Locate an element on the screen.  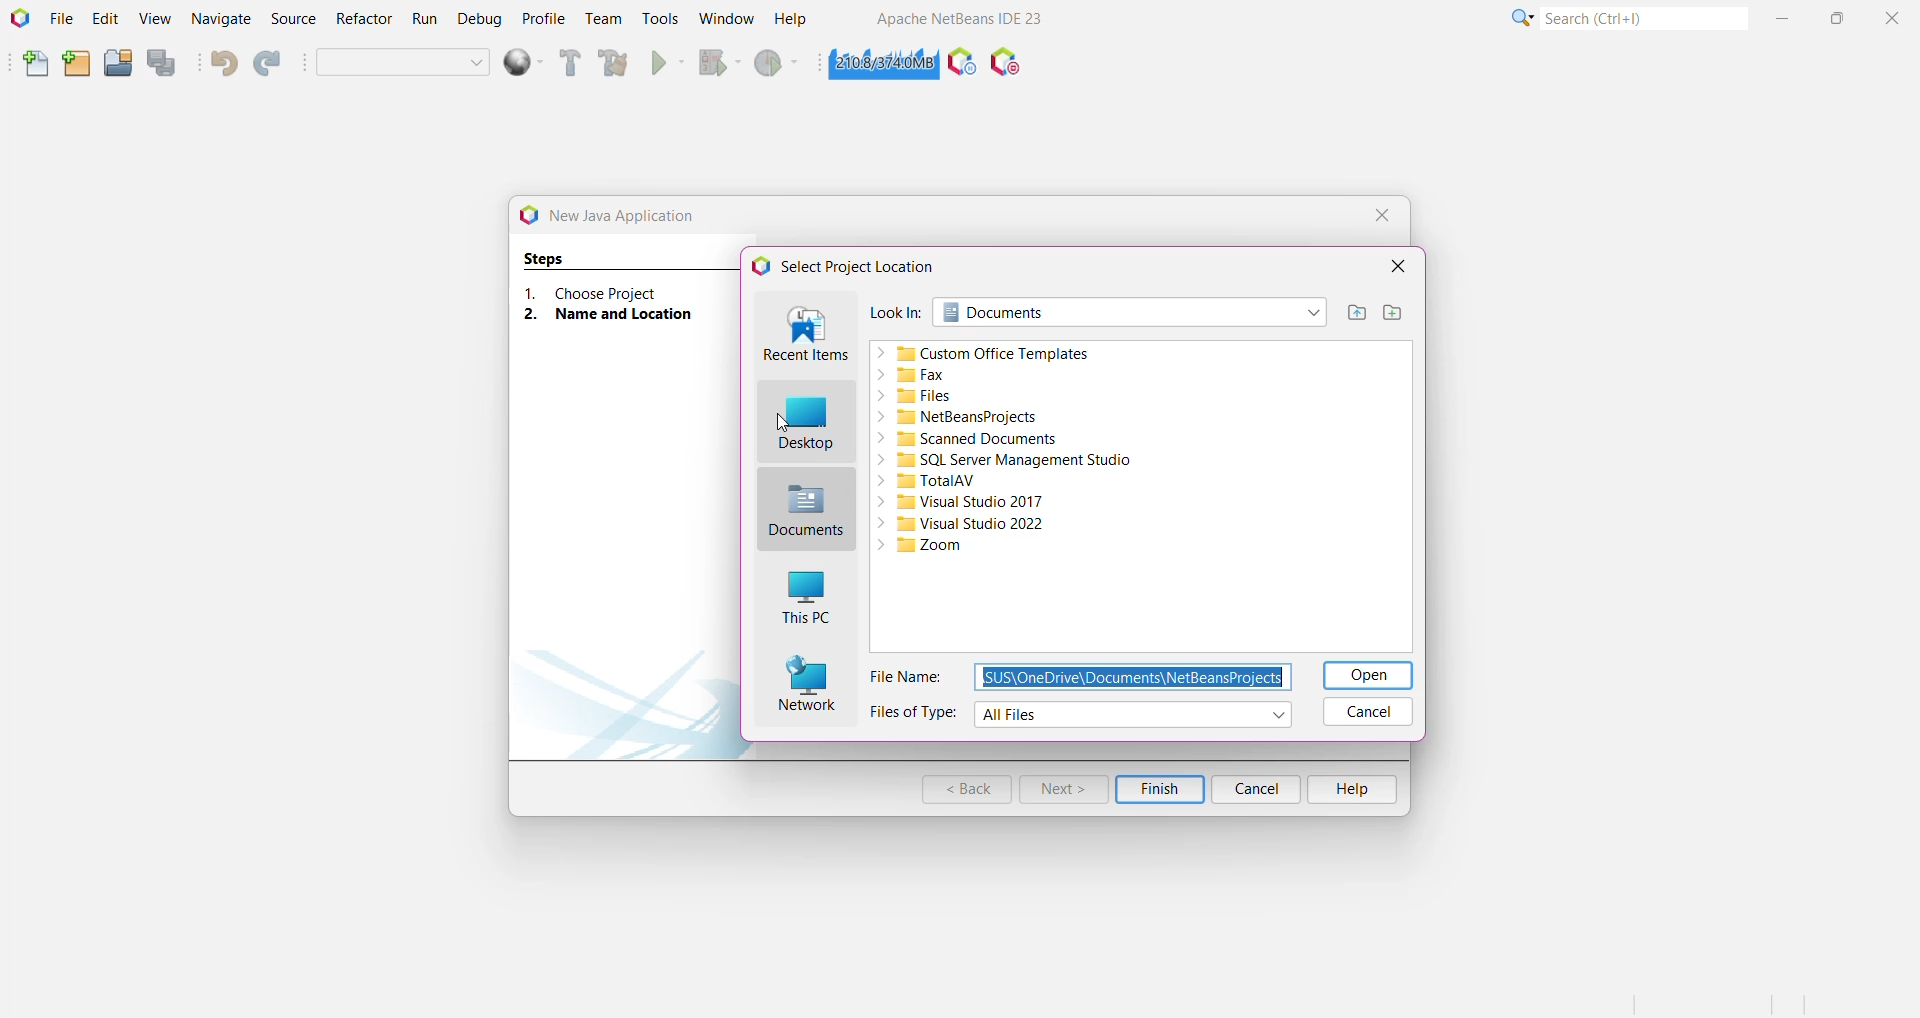
Create New Folder is located at coordinates (1393, 313).